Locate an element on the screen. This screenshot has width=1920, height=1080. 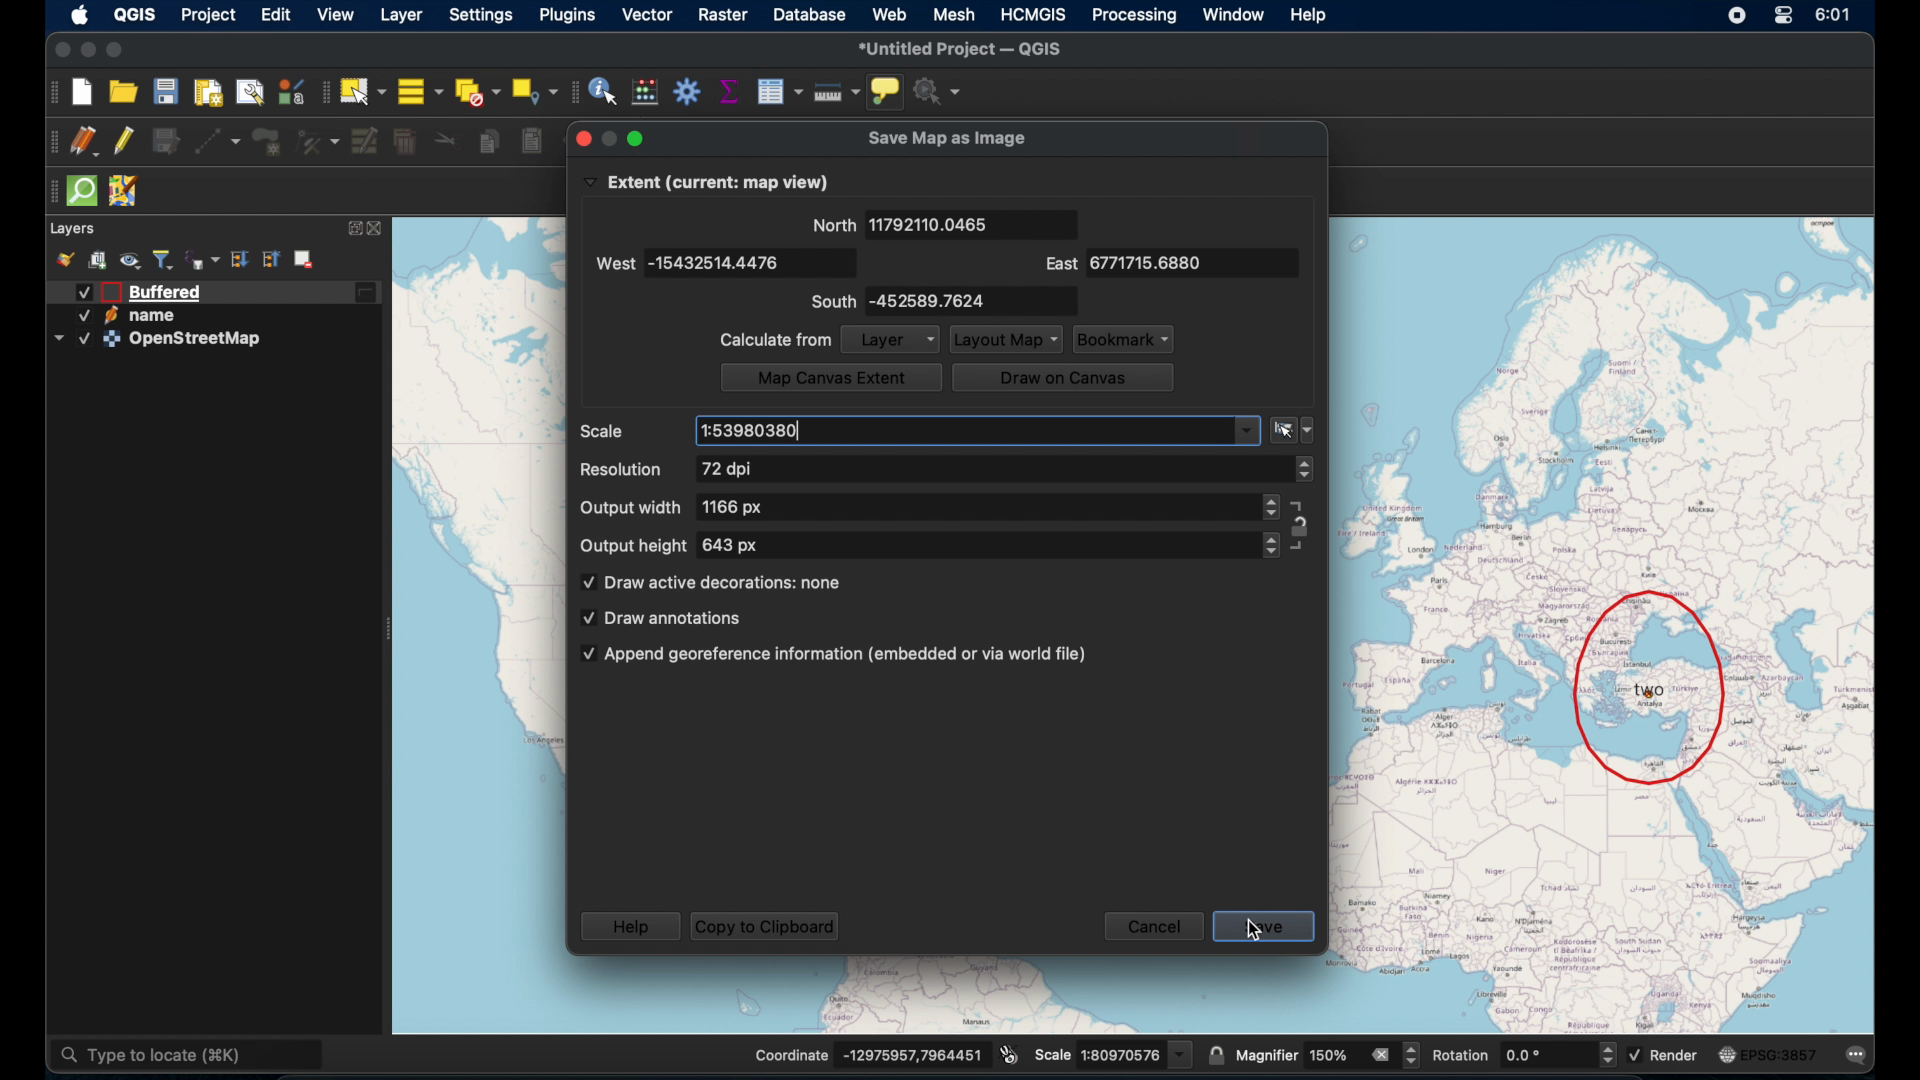
layout map is located at coordinates (1007, 339).